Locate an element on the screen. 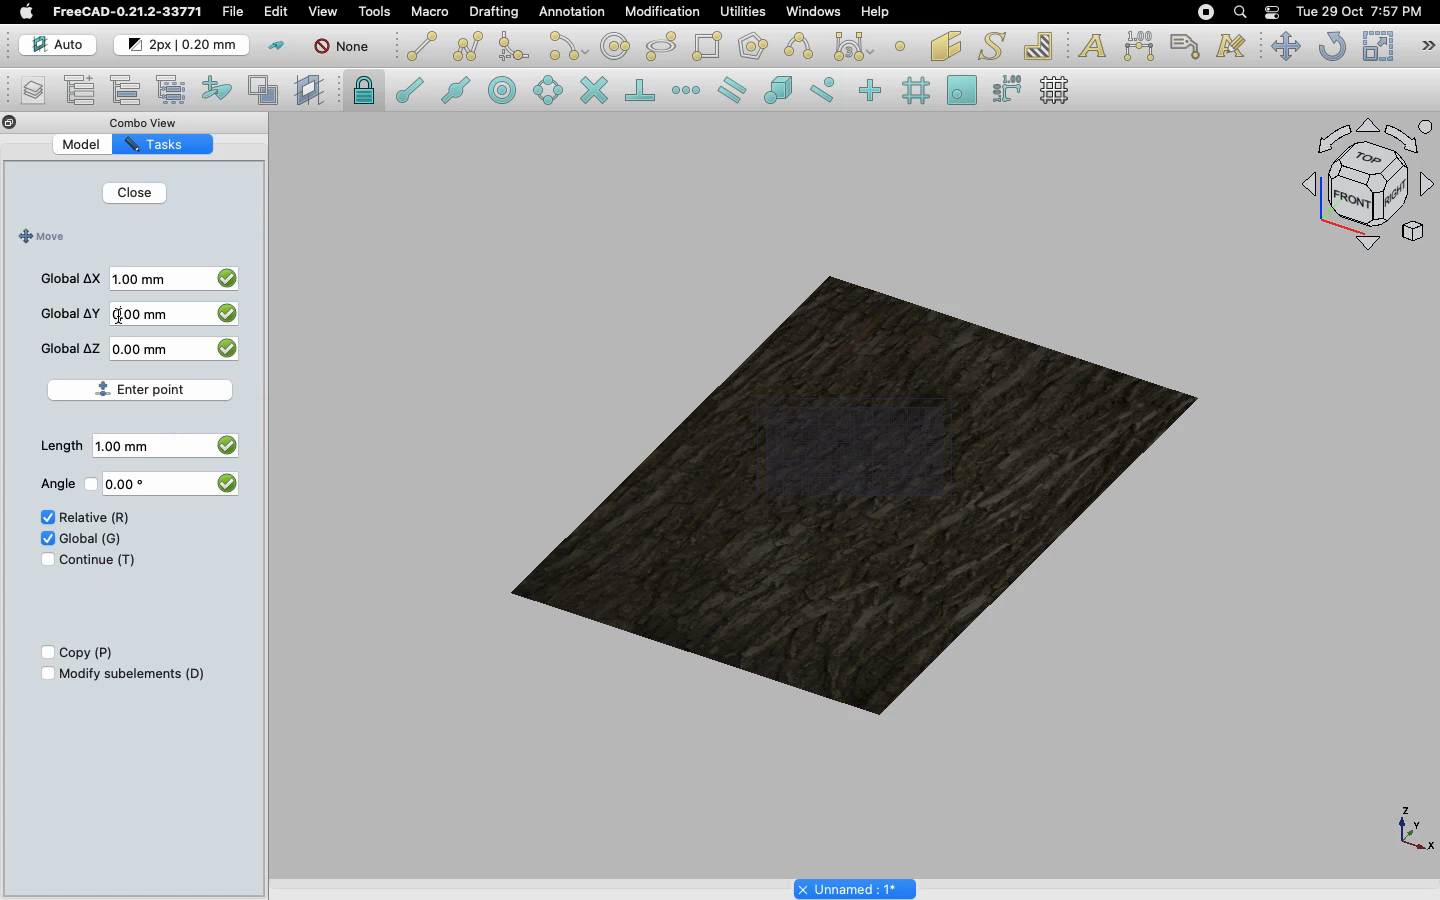  Arc tools is located at coordinates (567, 48).